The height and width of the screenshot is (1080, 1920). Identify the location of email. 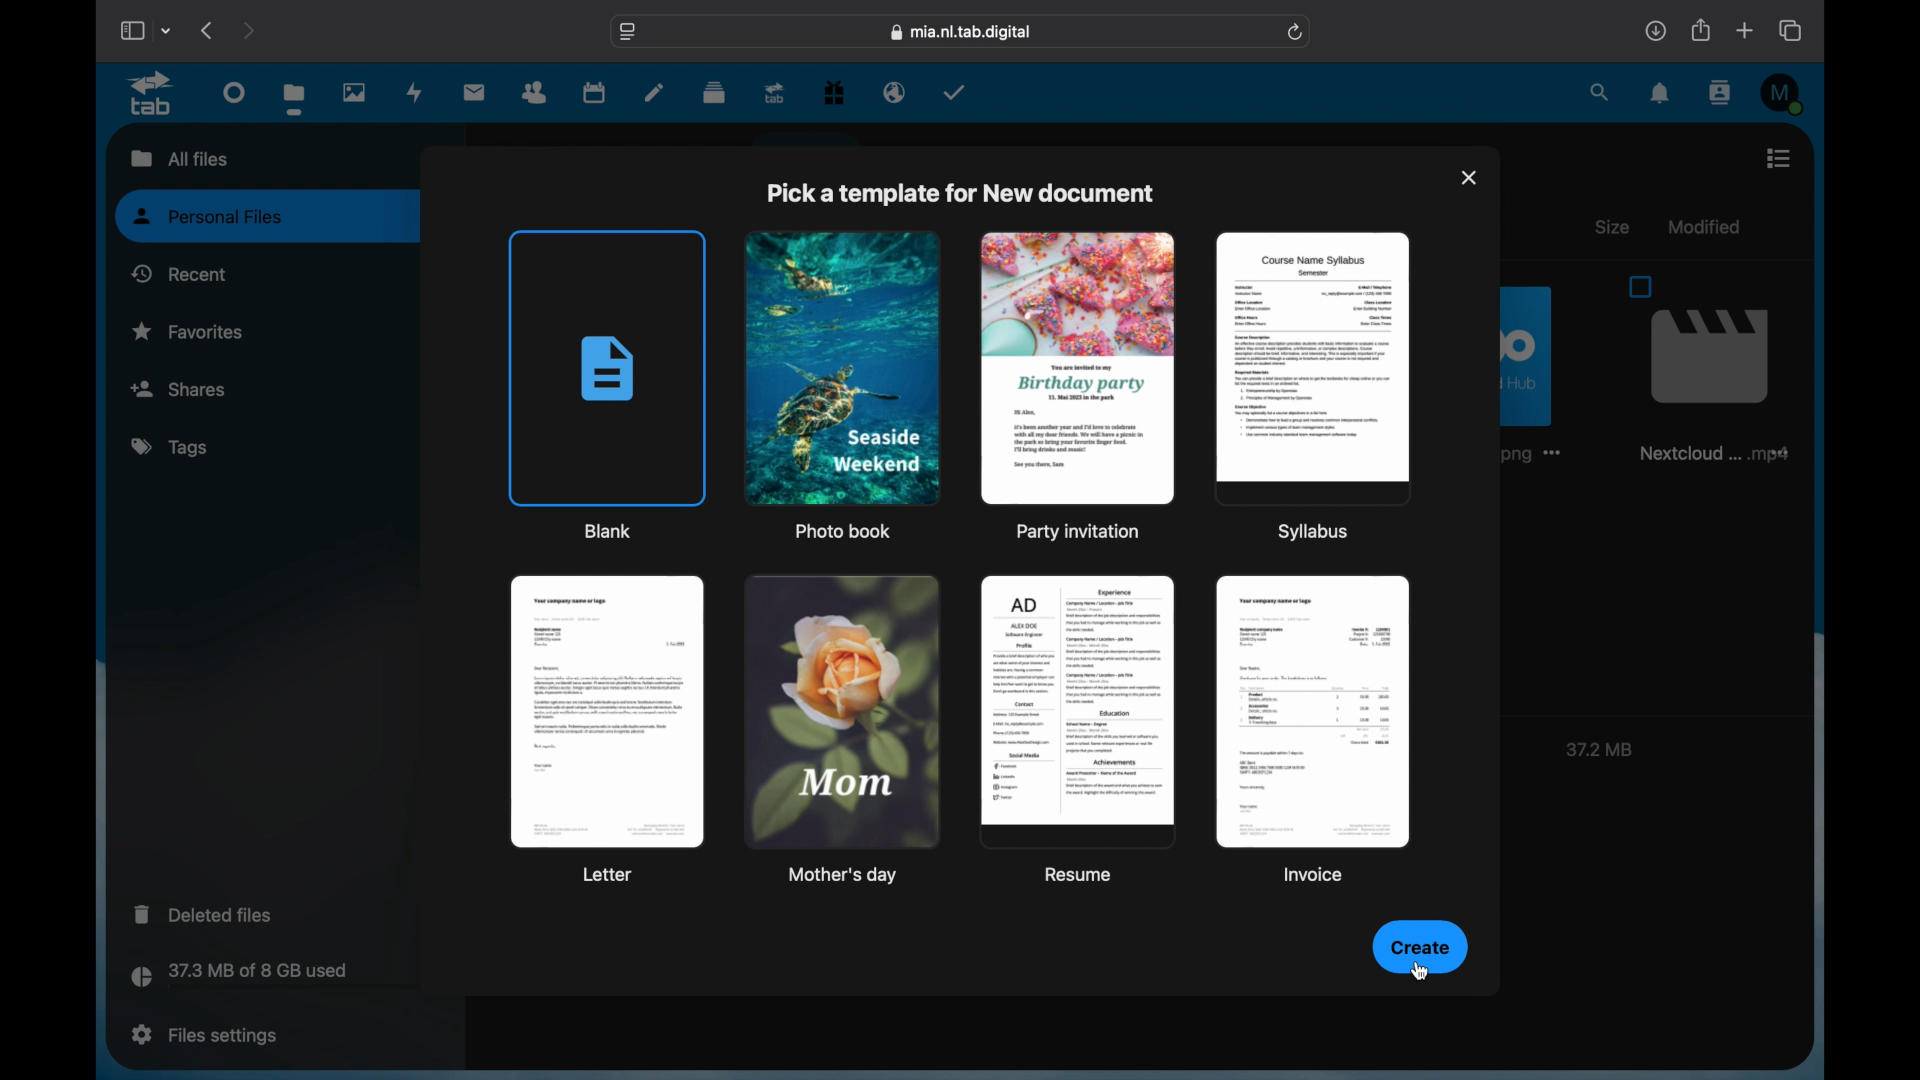
(895, 93).